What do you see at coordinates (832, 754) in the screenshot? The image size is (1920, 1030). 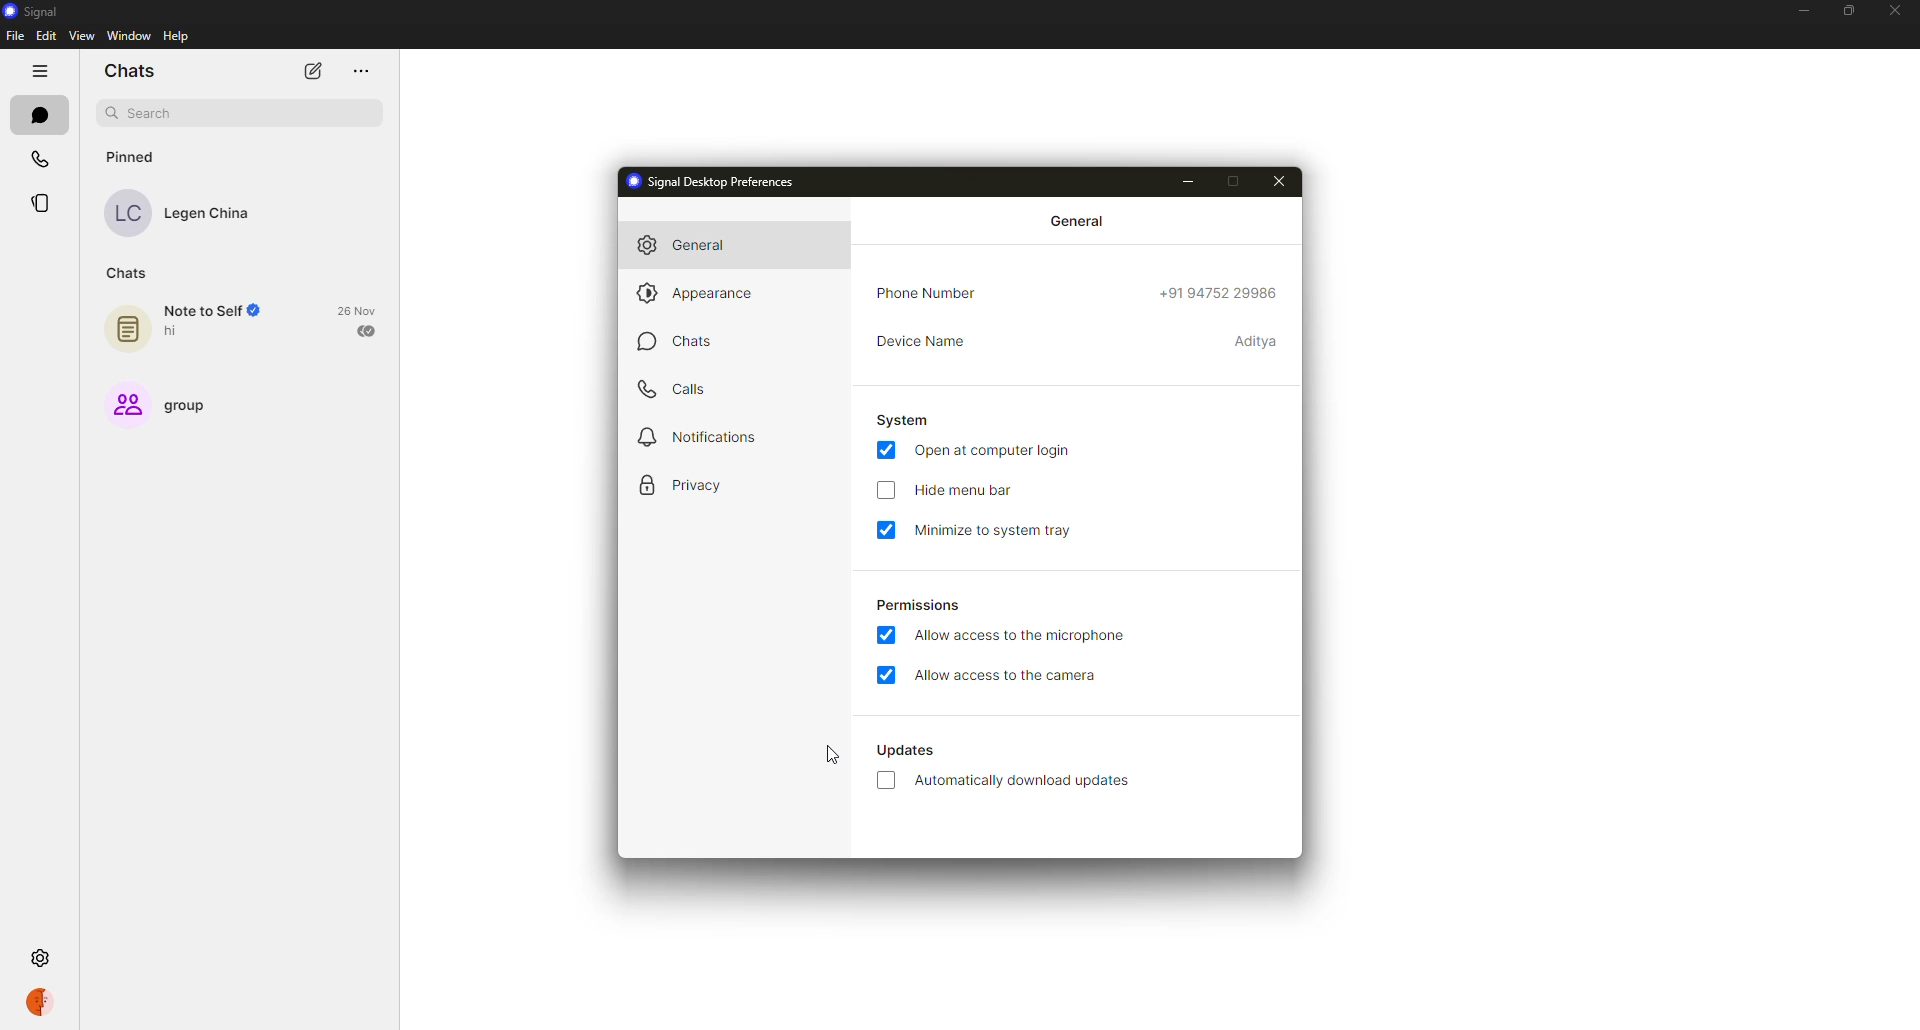 I see `cursor` at bounding box center [832, 754].